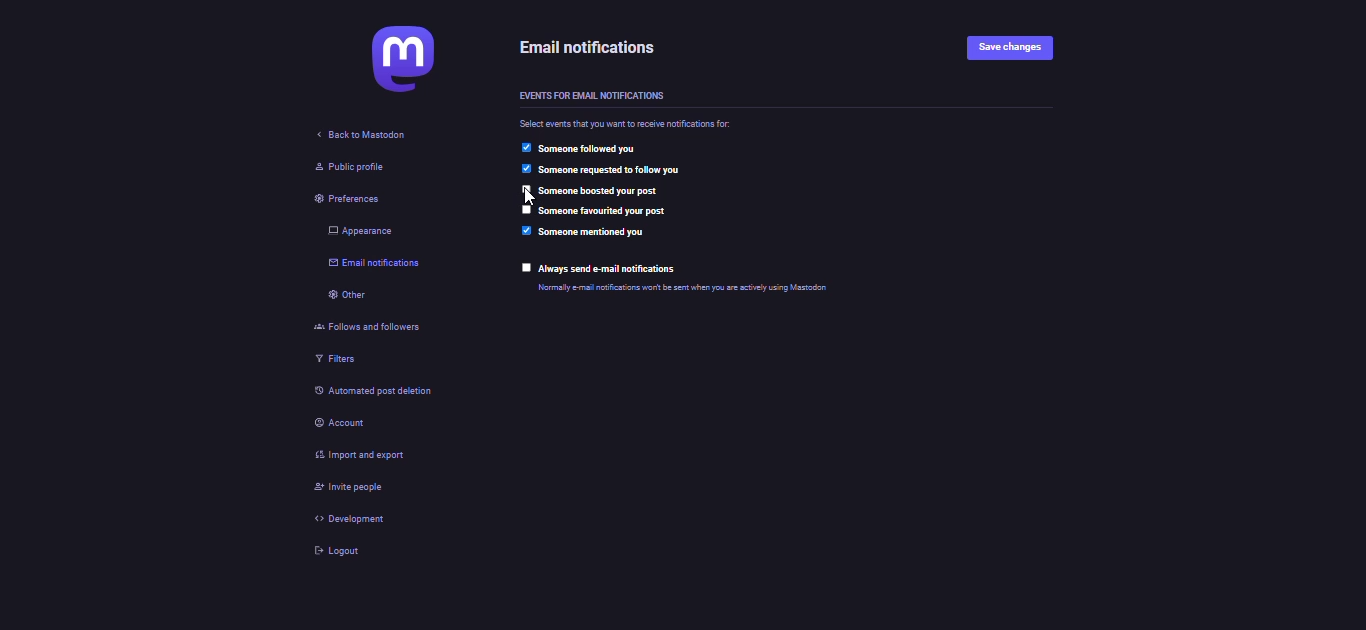 The height and width of the screenshot is (630, 1366). What do you see at coordinates (1016, 48) in the screenshot?
I see `save changes` at bounding box center [1016, 48].